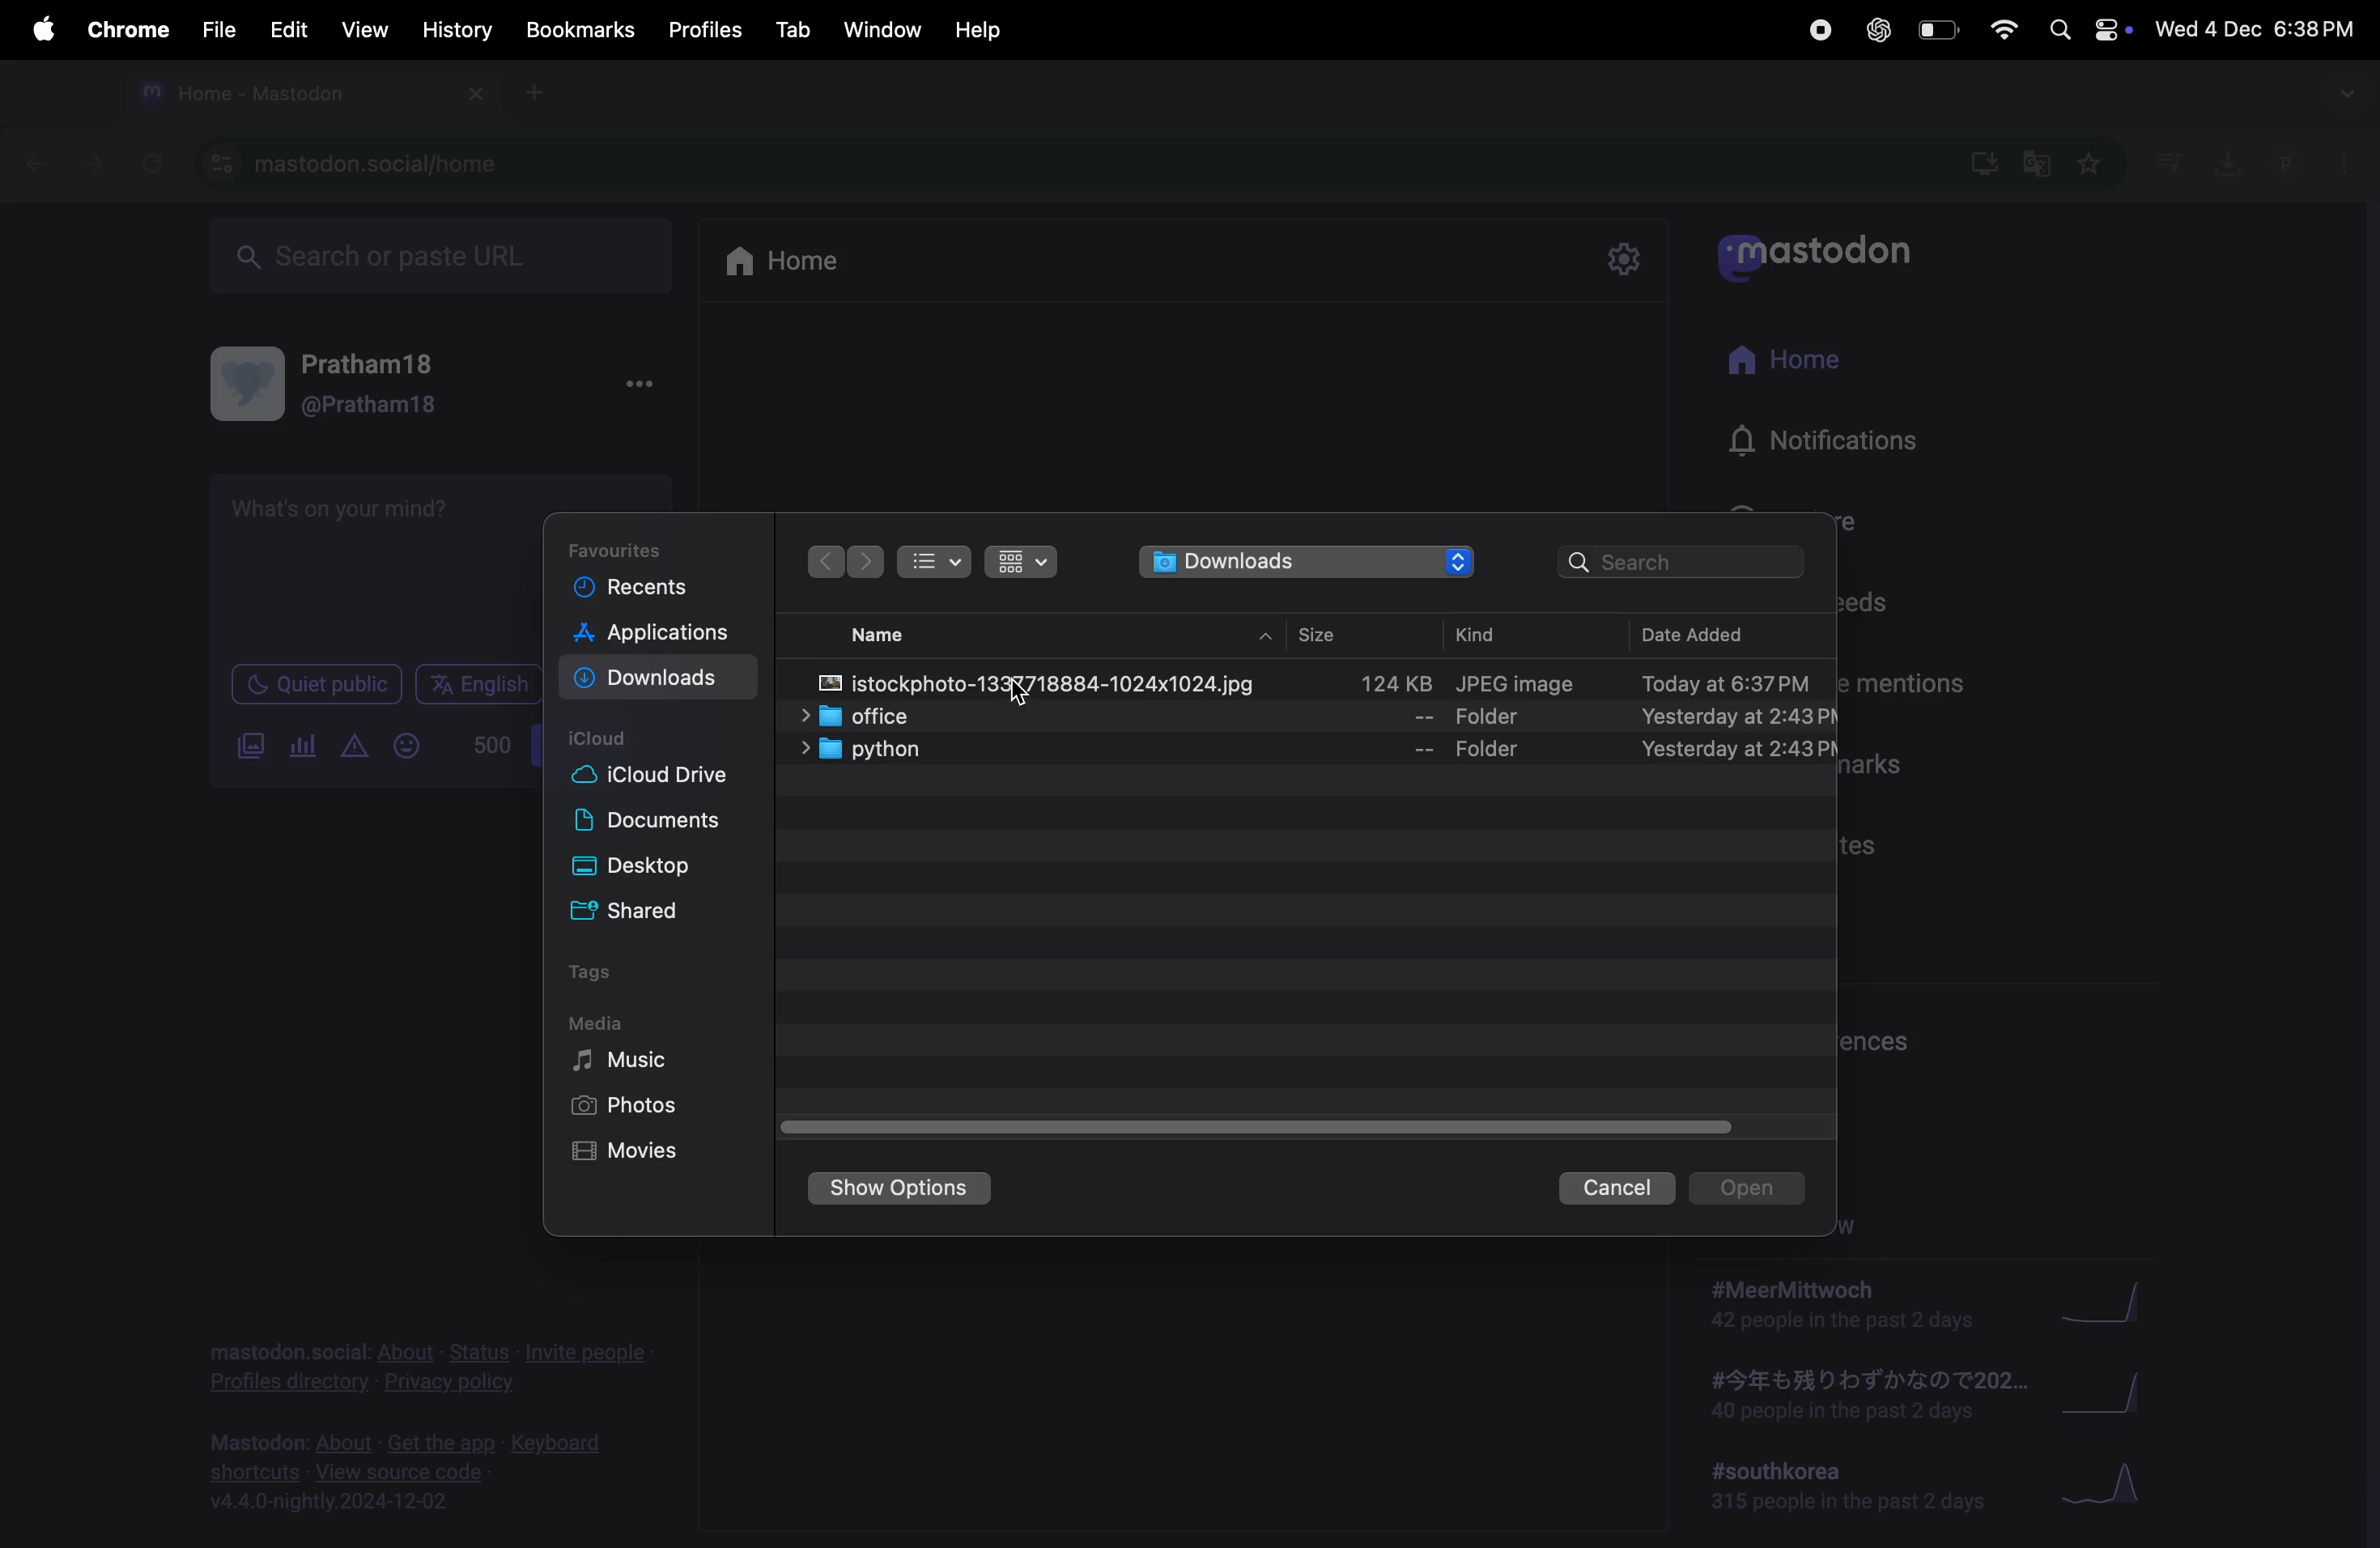 The height and width of the screenshot is (1548, 2380). What do you see at coordinates (38, 29) in the screenshot?
I see `apple menu` at bounding box center [38, 29].